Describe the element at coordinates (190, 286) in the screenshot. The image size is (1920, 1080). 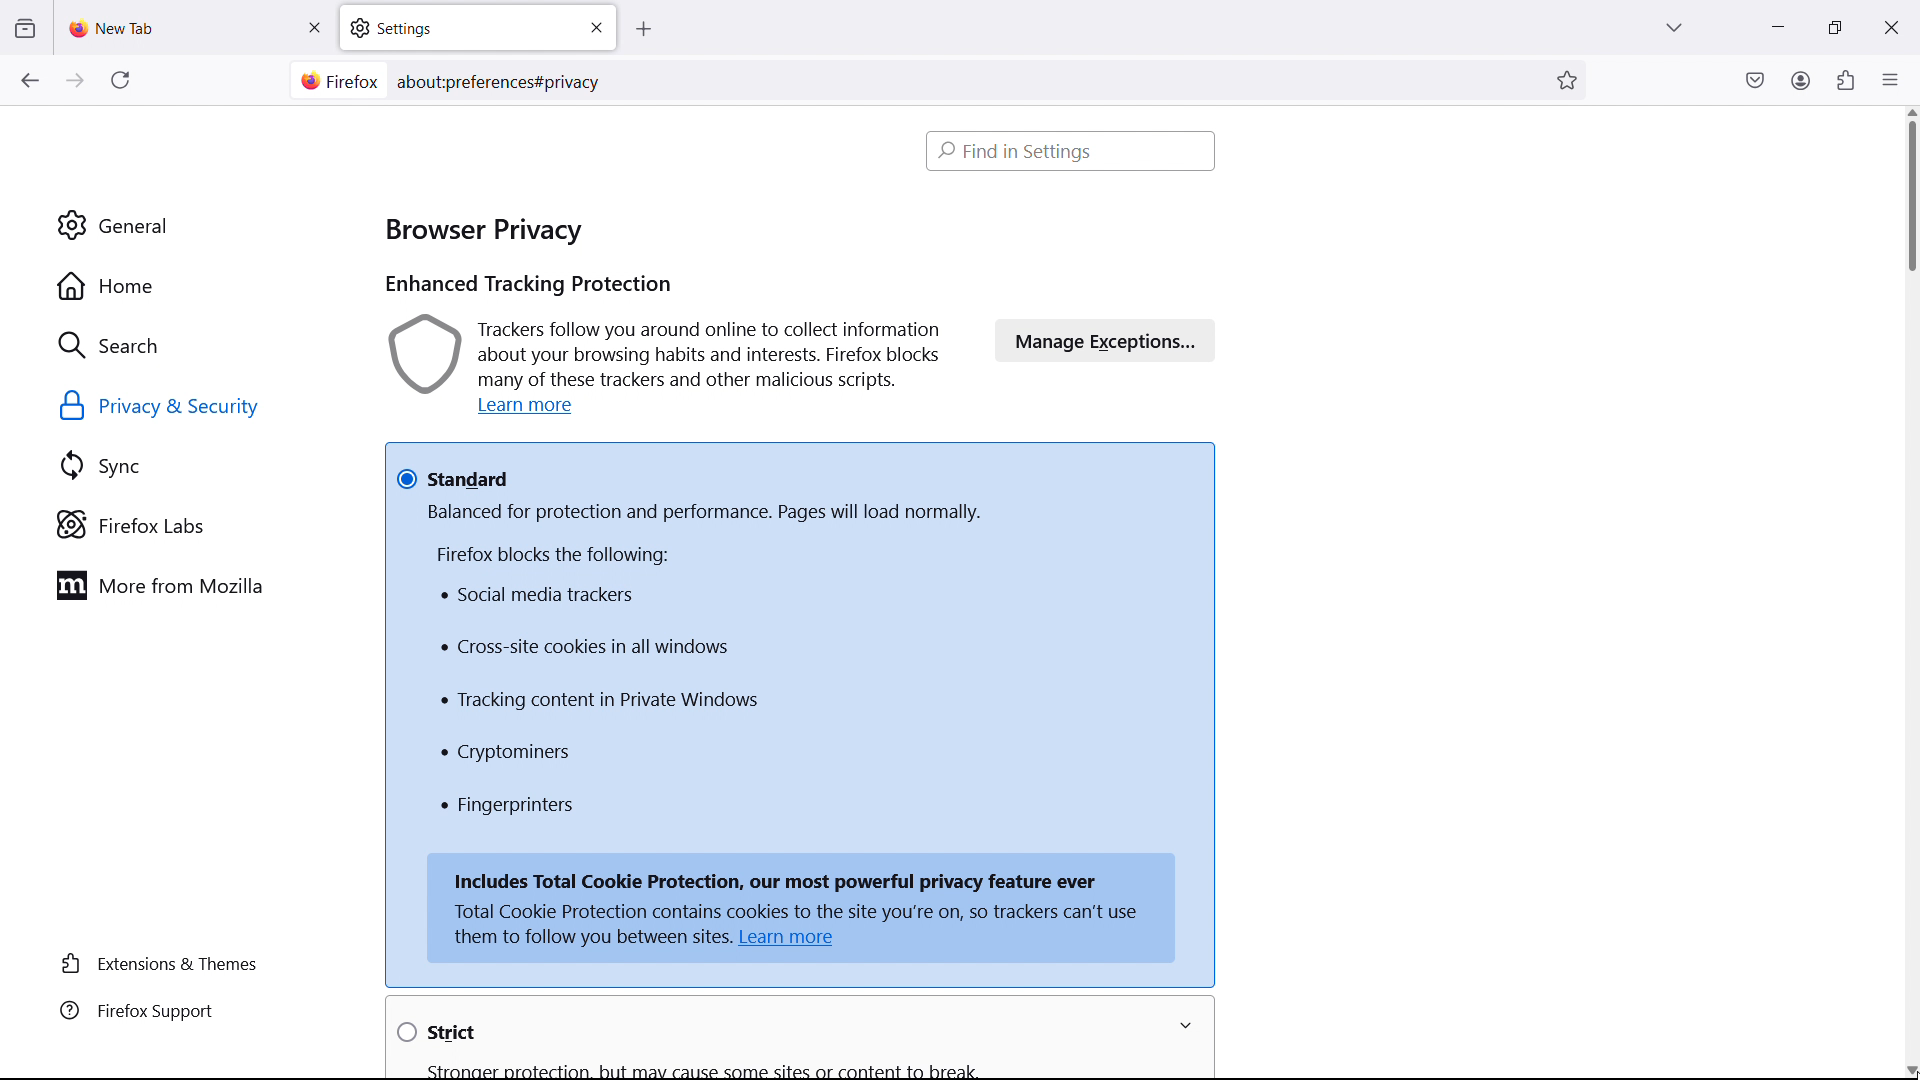
I see `home` at that location.